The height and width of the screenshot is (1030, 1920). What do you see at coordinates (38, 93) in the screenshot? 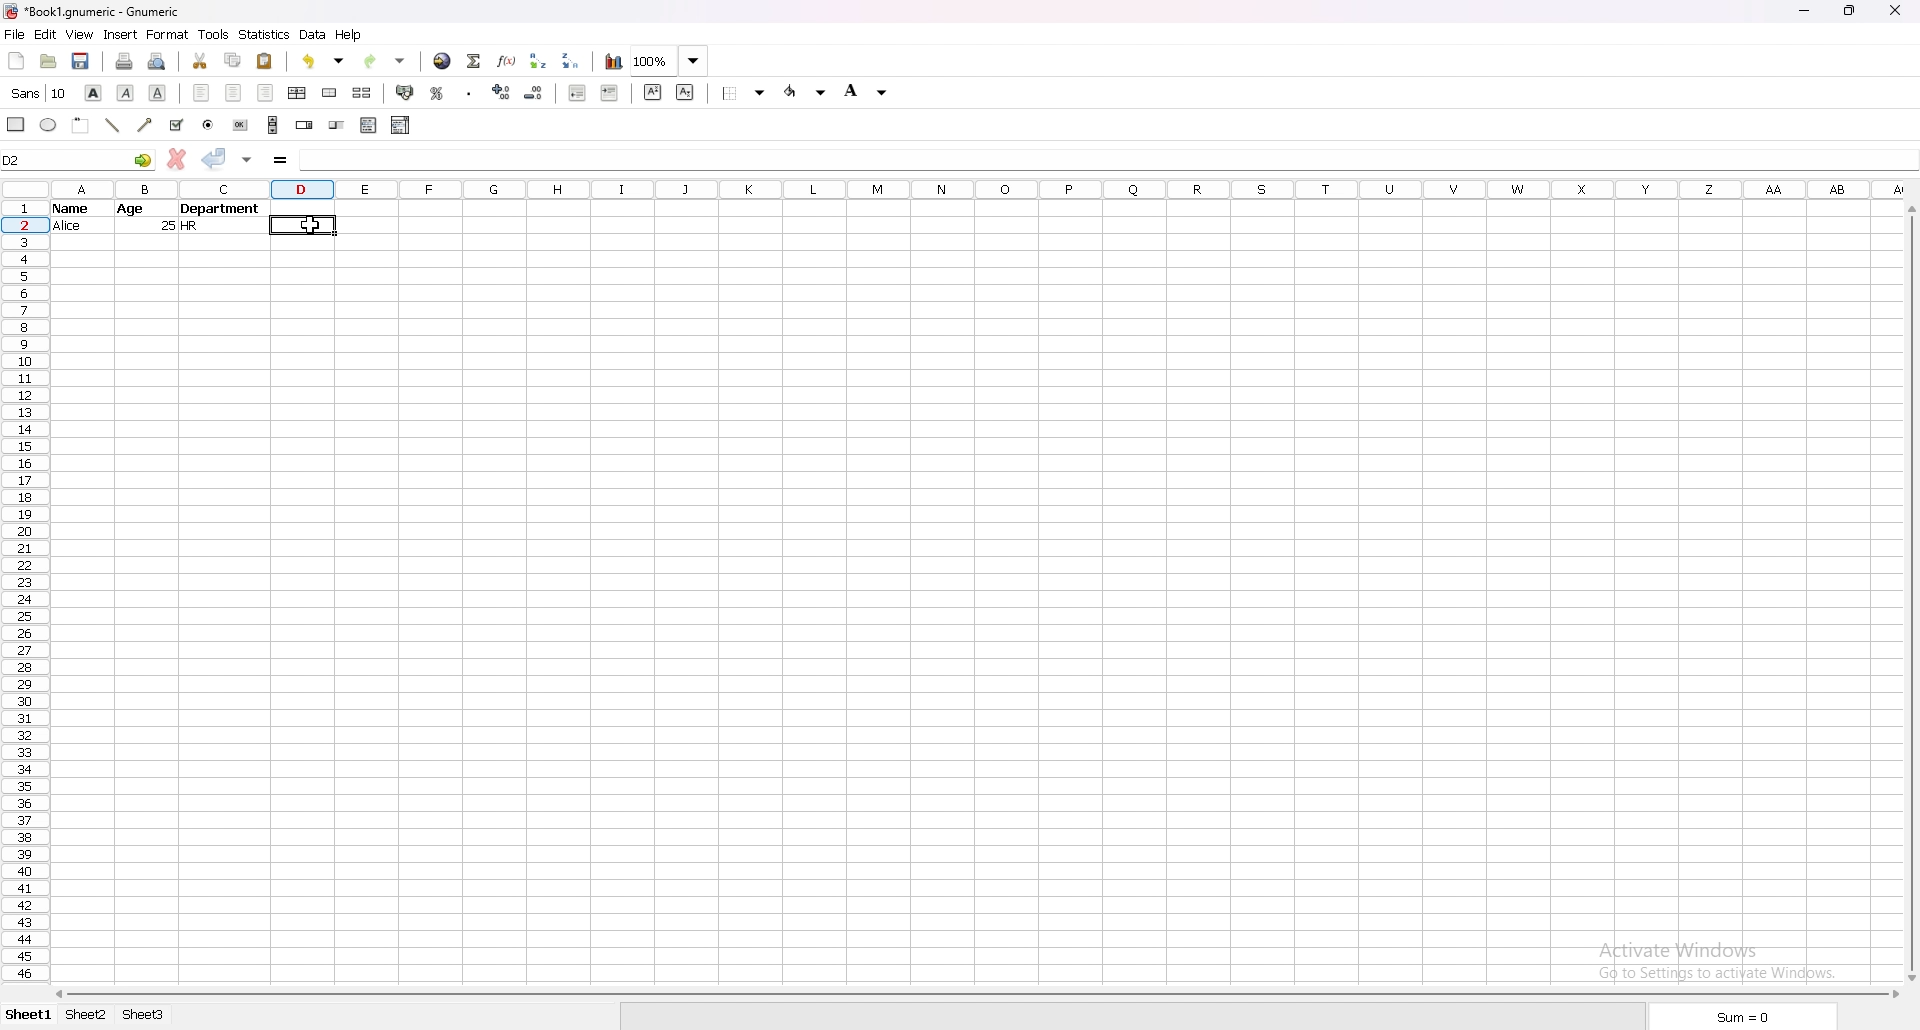
I see `font` at bounding box center [38, 93].